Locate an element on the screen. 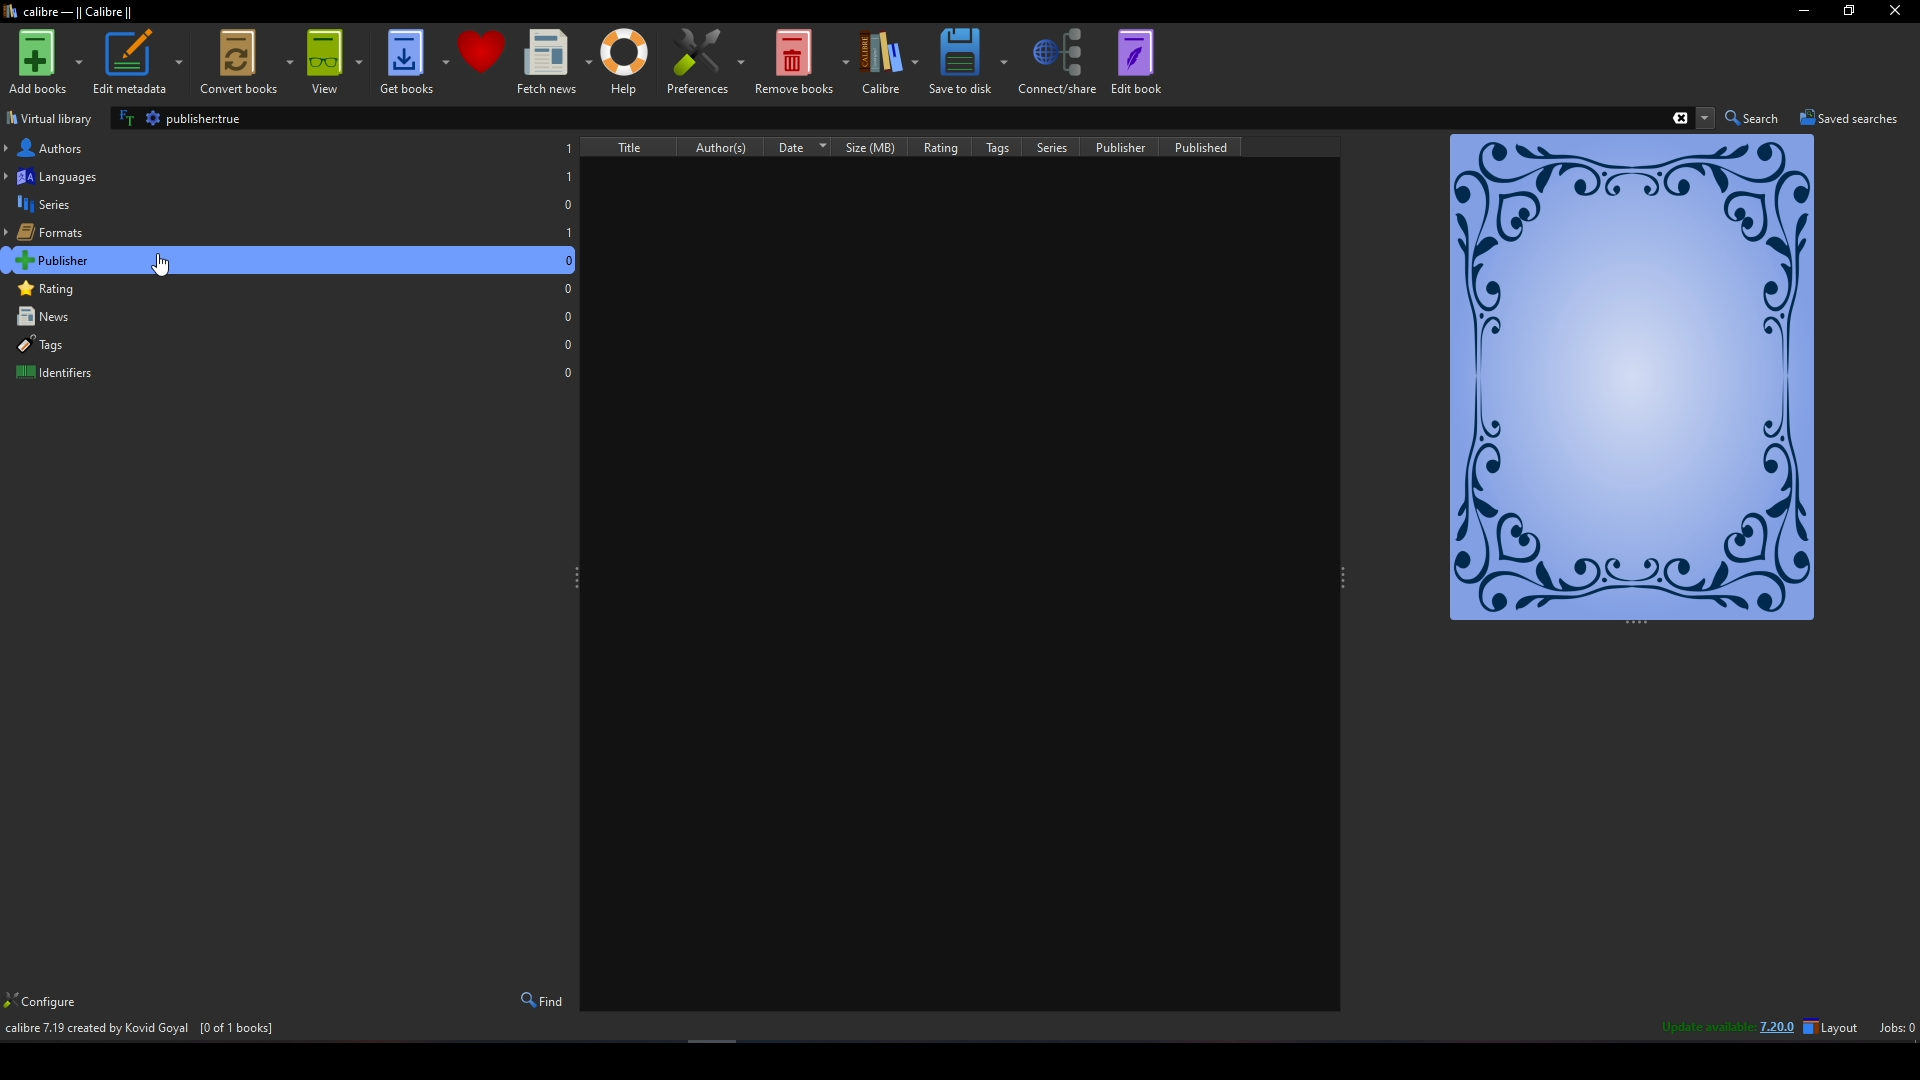  Series is located at coordinates (291, 204).